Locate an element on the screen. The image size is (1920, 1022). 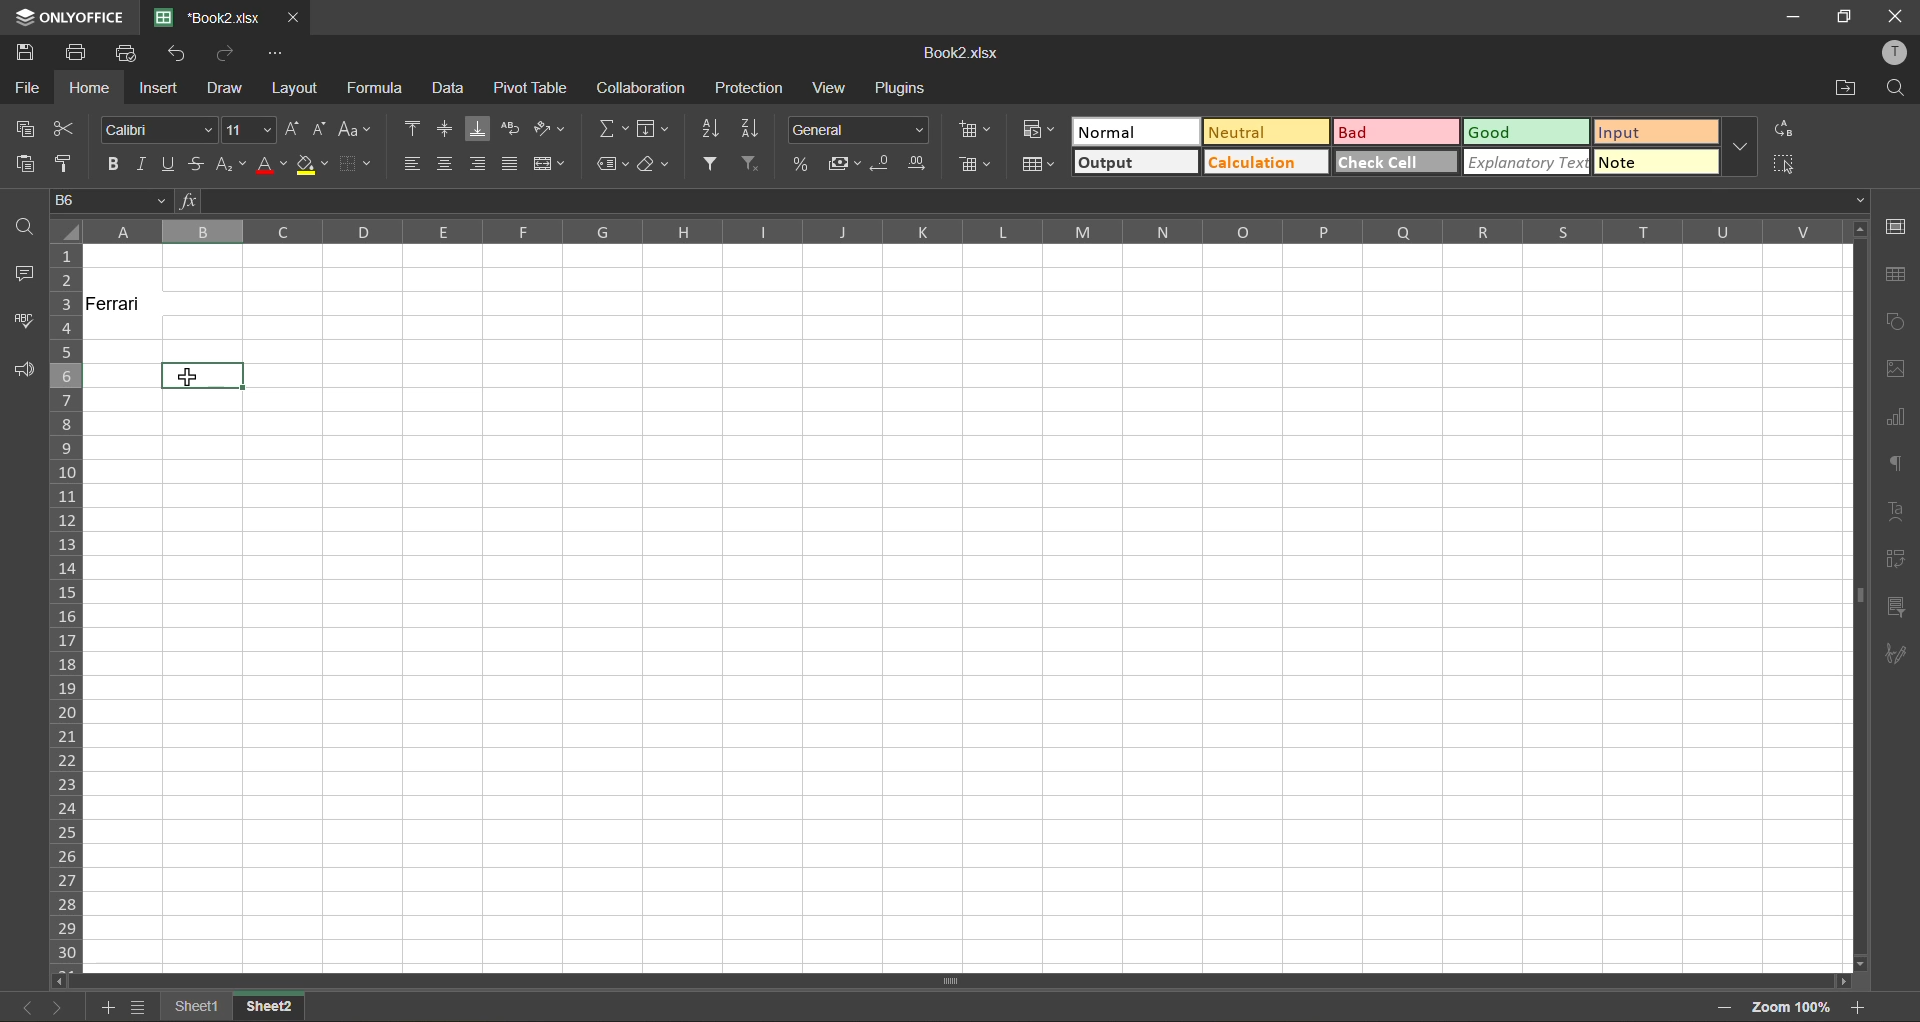
next is located at coordinates (59, 1007).